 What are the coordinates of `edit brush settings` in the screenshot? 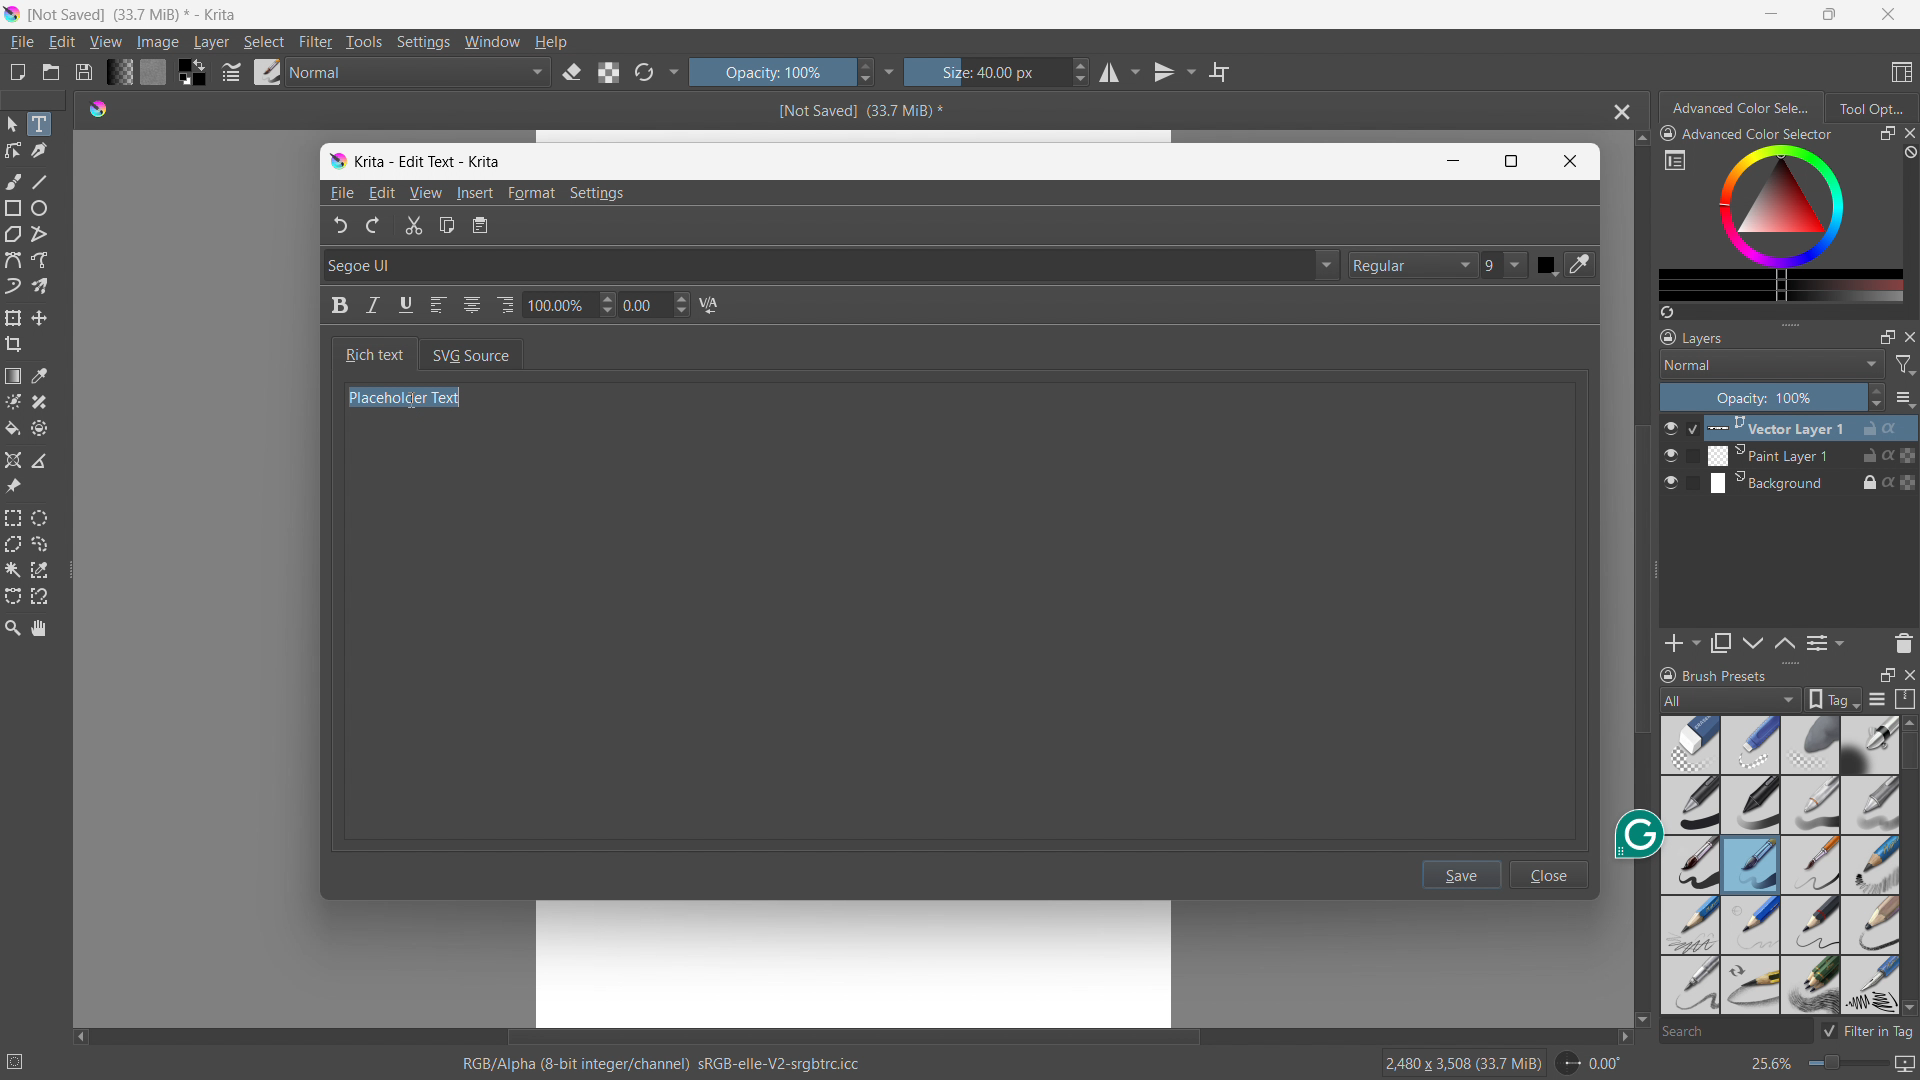 It's located at (231, 72).